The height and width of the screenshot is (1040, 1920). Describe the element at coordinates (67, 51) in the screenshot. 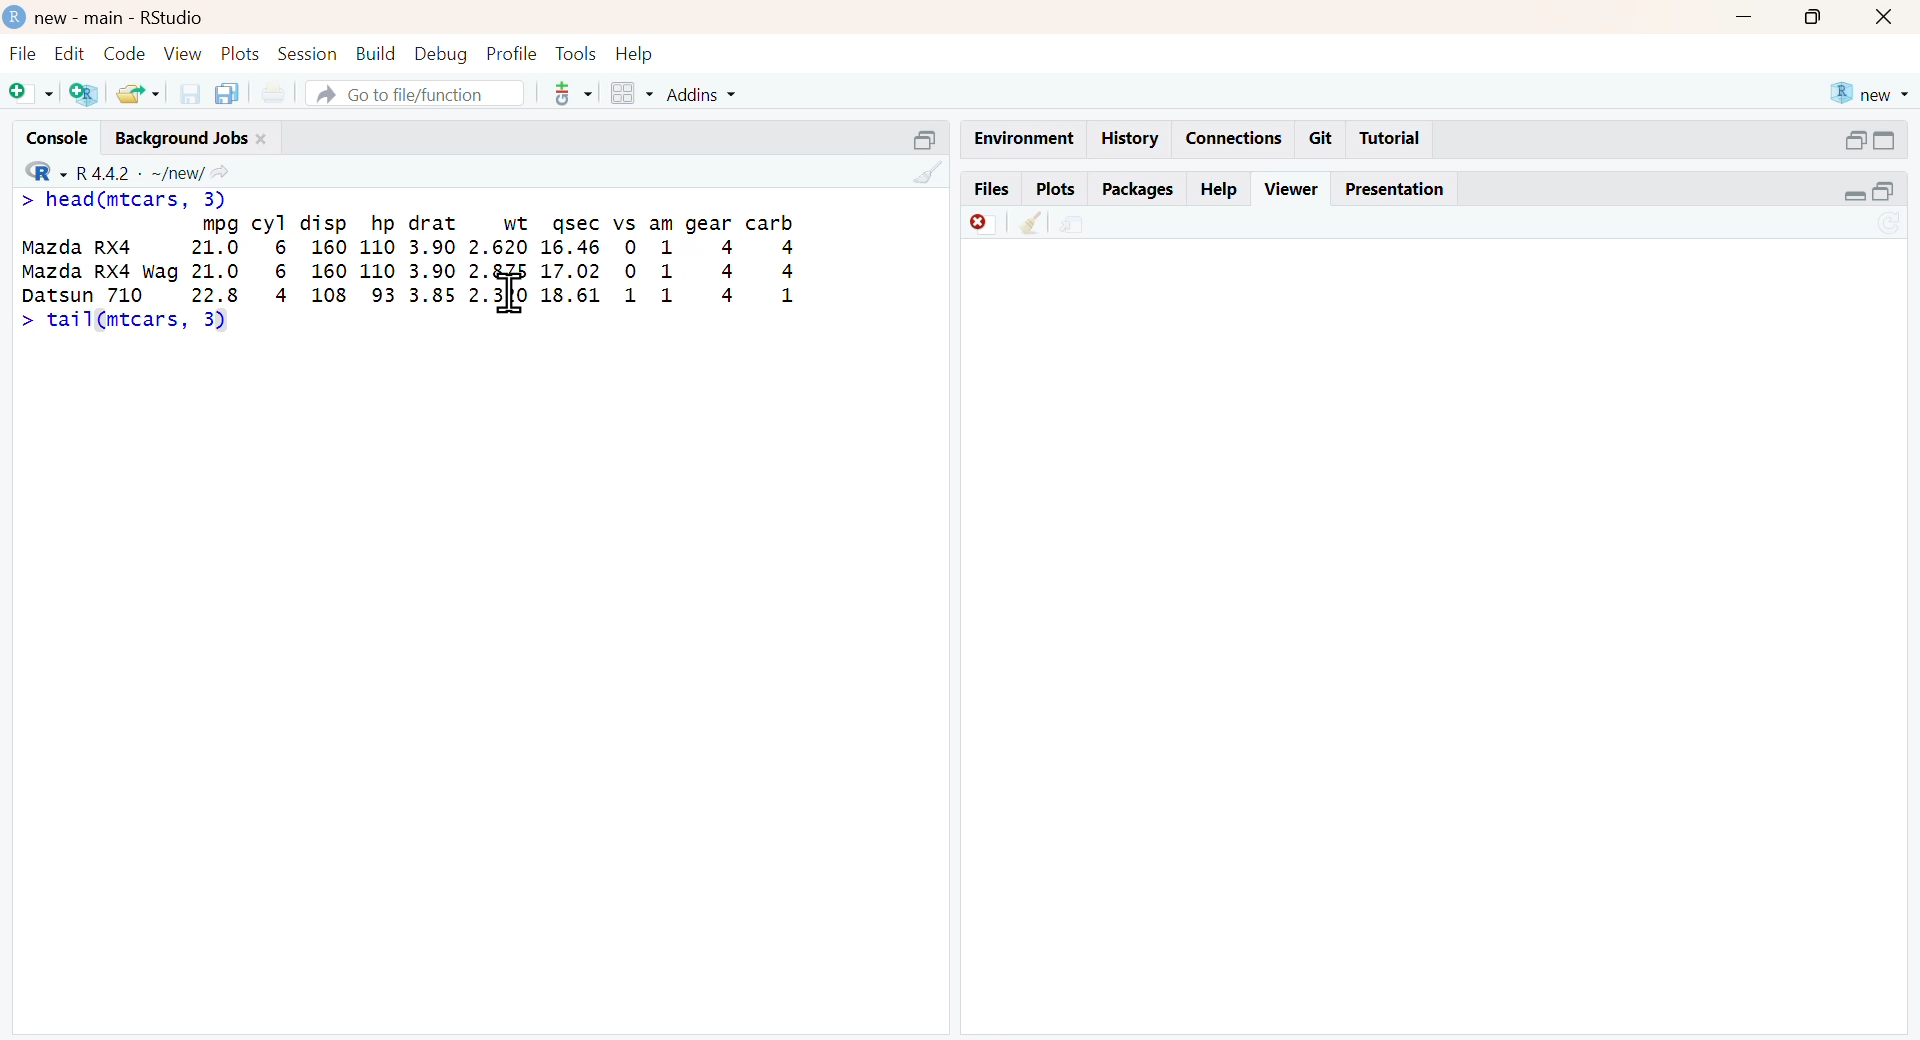

I see `Edit` at that location.